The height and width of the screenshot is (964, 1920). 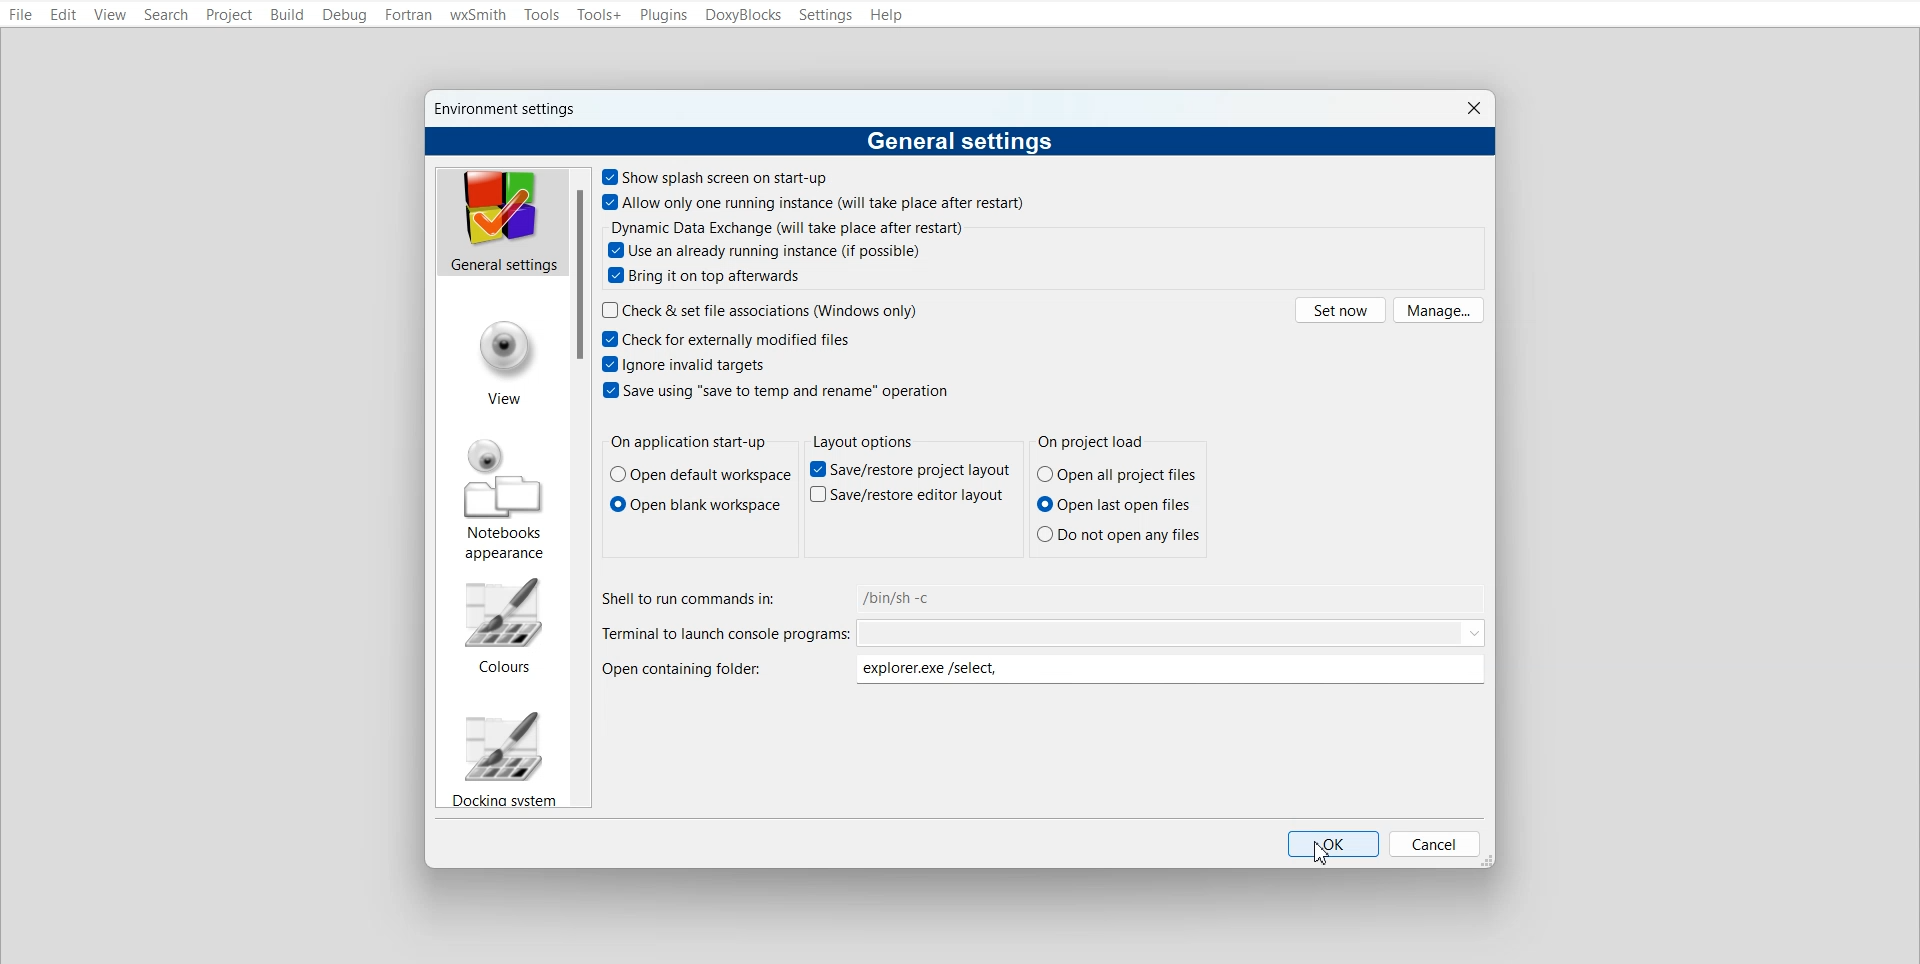 I want to click on Plugins, so click(x=662, y=16).